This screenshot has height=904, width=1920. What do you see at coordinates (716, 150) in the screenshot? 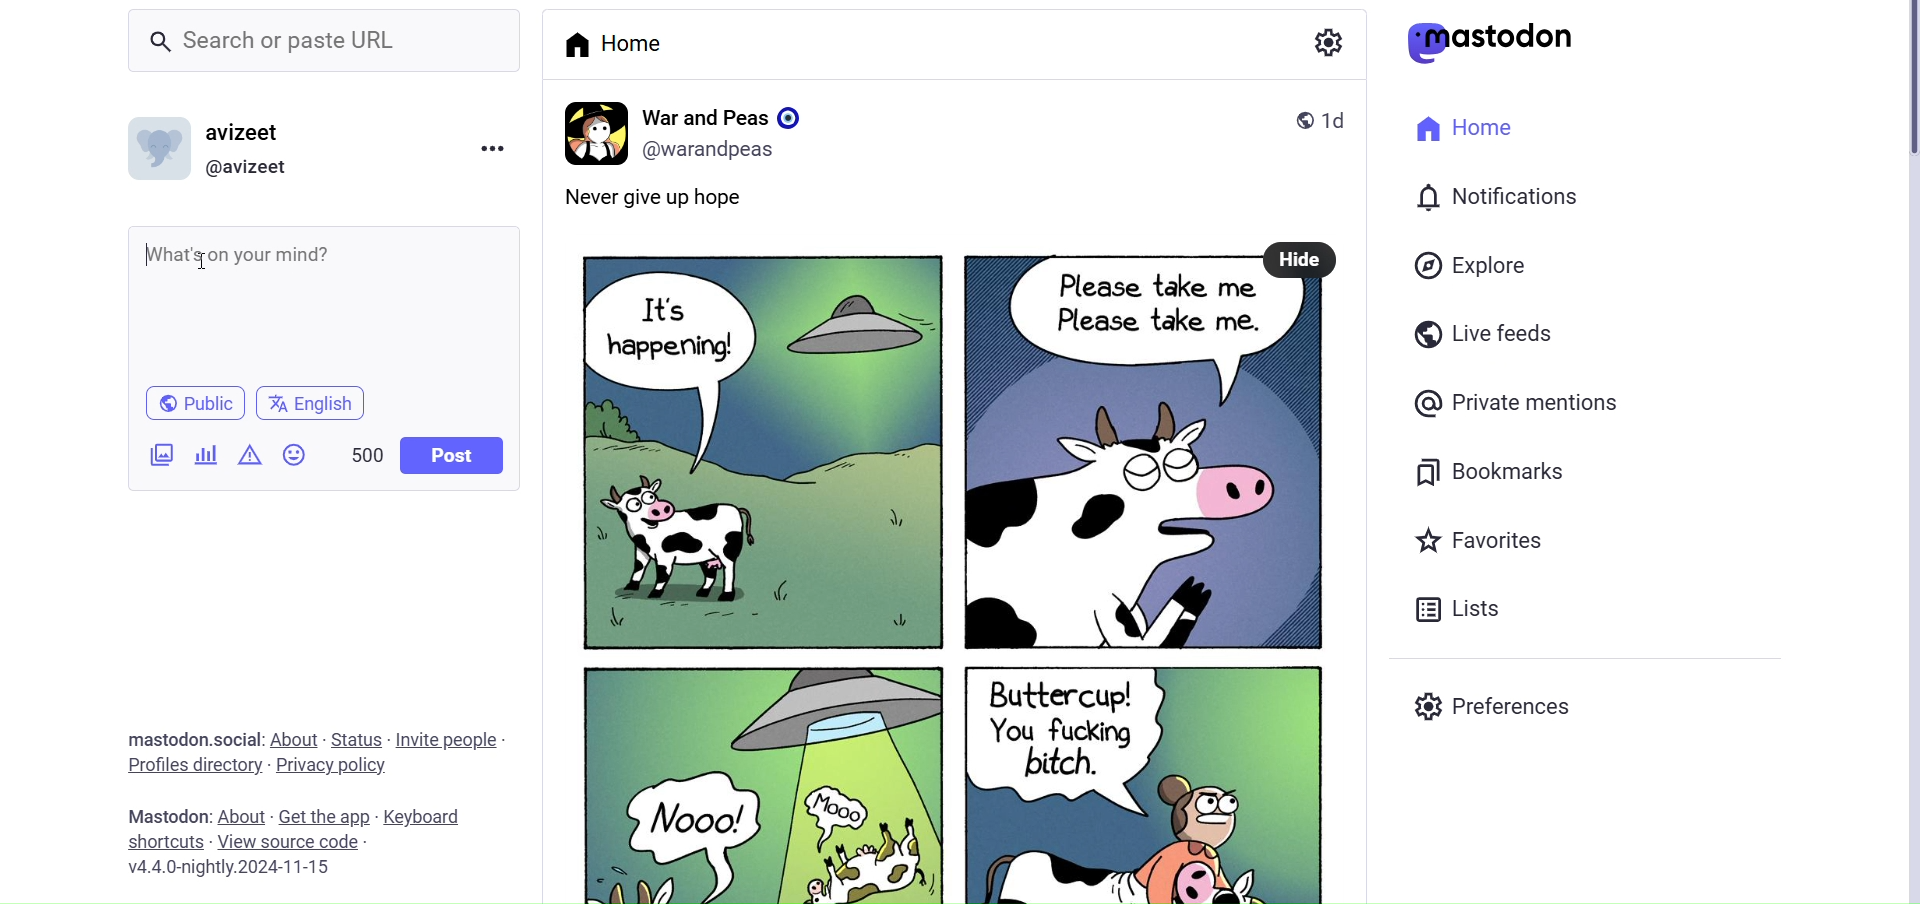
I see `(@warandpeas` at bounding box center [716, 150].